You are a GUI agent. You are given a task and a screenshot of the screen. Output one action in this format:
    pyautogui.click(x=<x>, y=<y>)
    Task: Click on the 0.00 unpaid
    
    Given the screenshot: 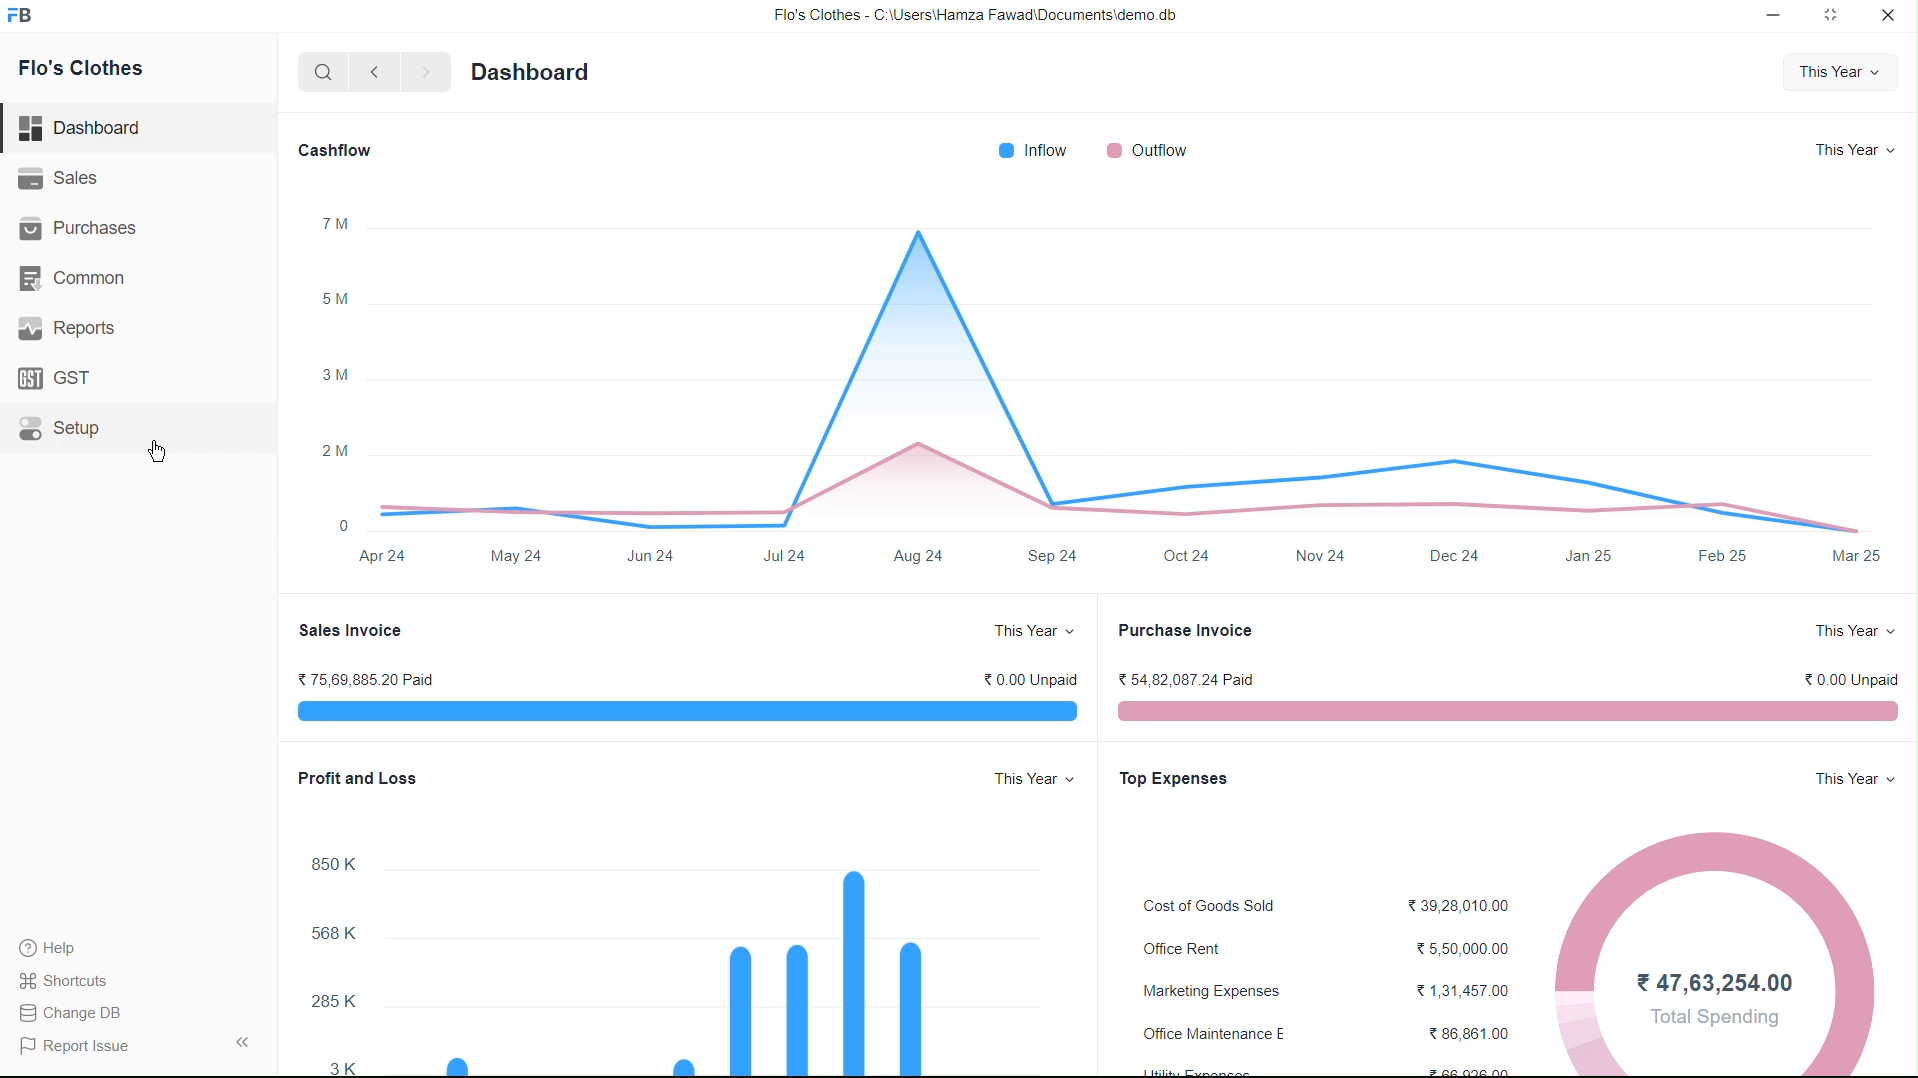 What is the action you would take?
    pyautogui.click(x=1849, y=679)
    